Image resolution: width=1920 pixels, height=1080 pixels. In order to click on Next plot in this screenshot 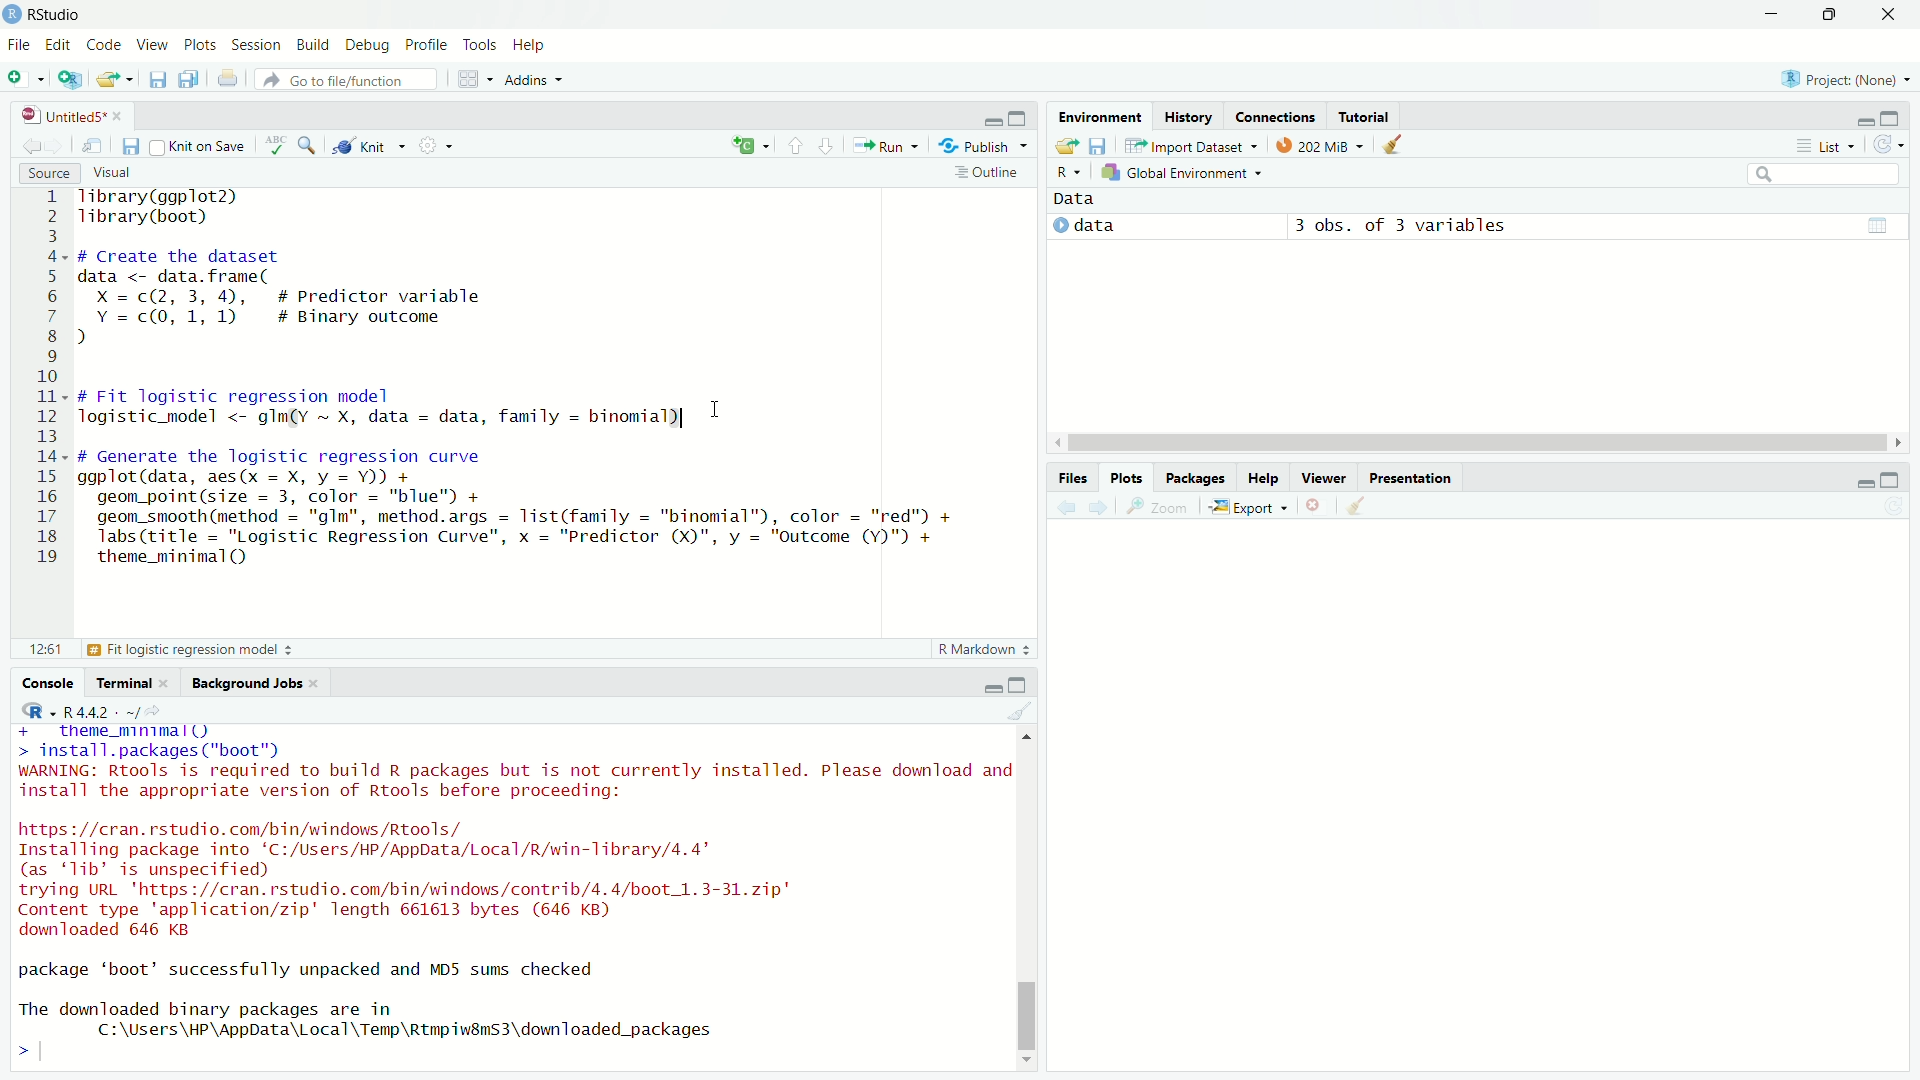, I will do `click(1098, 507)`.